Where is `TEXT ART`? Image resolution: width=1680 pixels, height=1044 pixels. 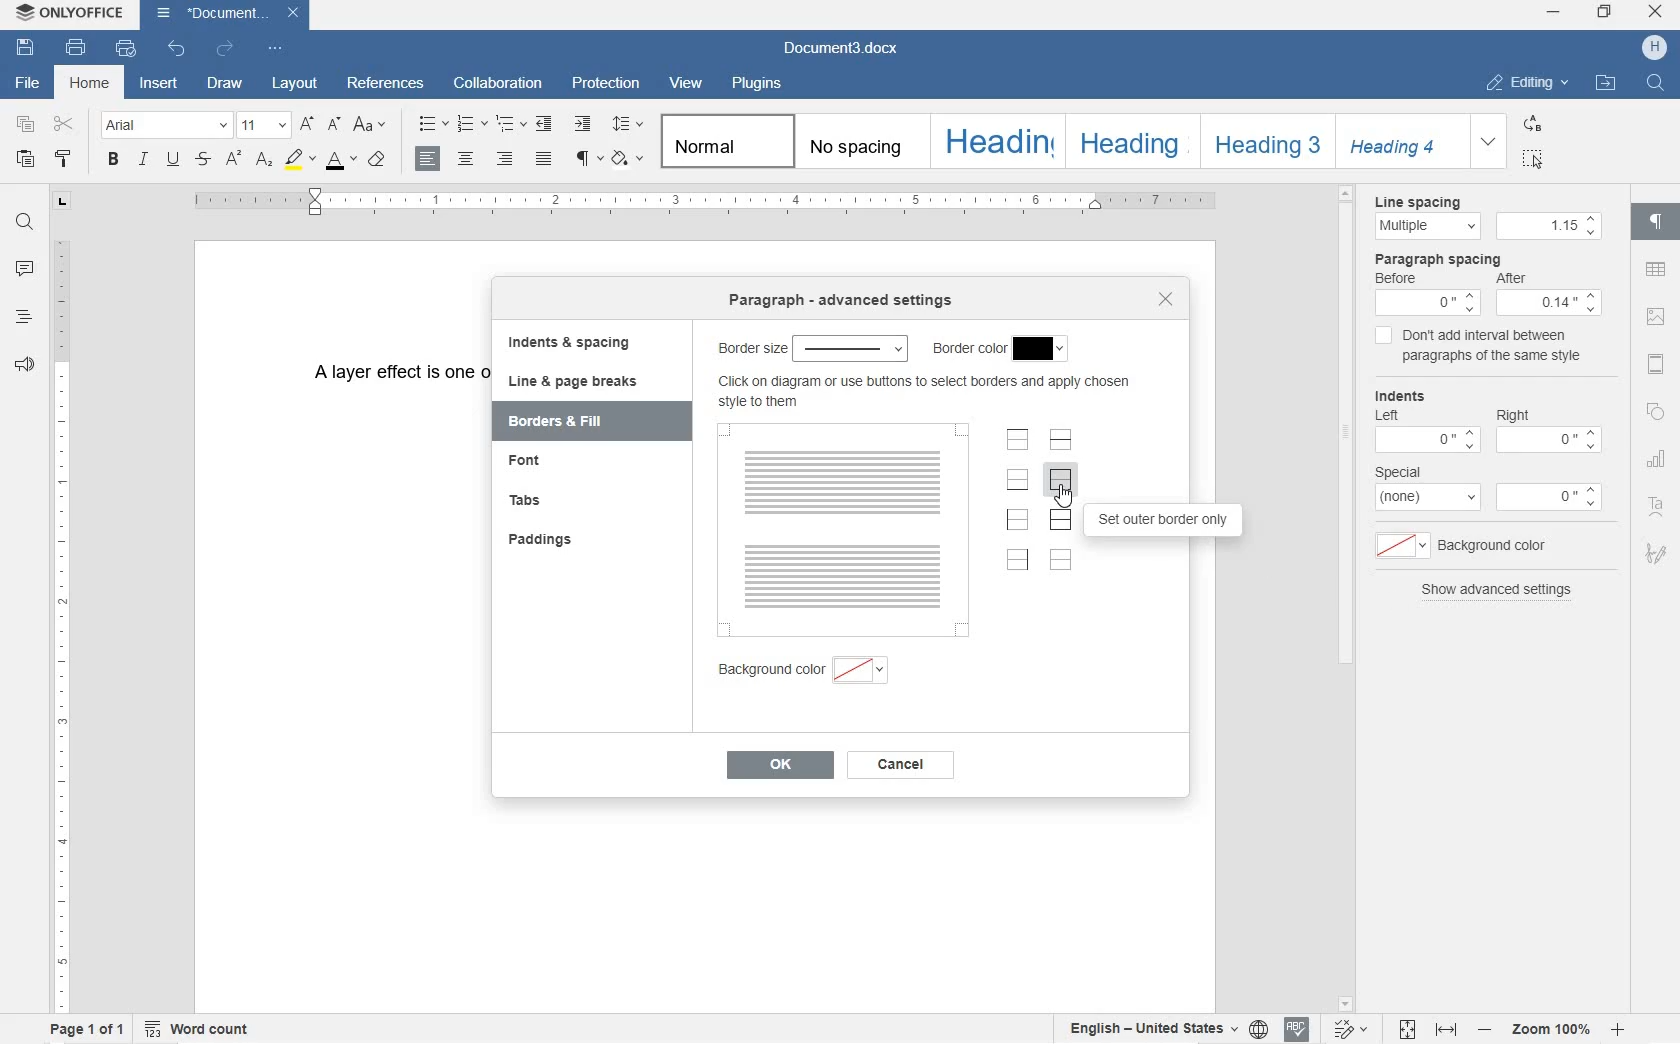 TEXT ART is located at coordinates (1656, 506).